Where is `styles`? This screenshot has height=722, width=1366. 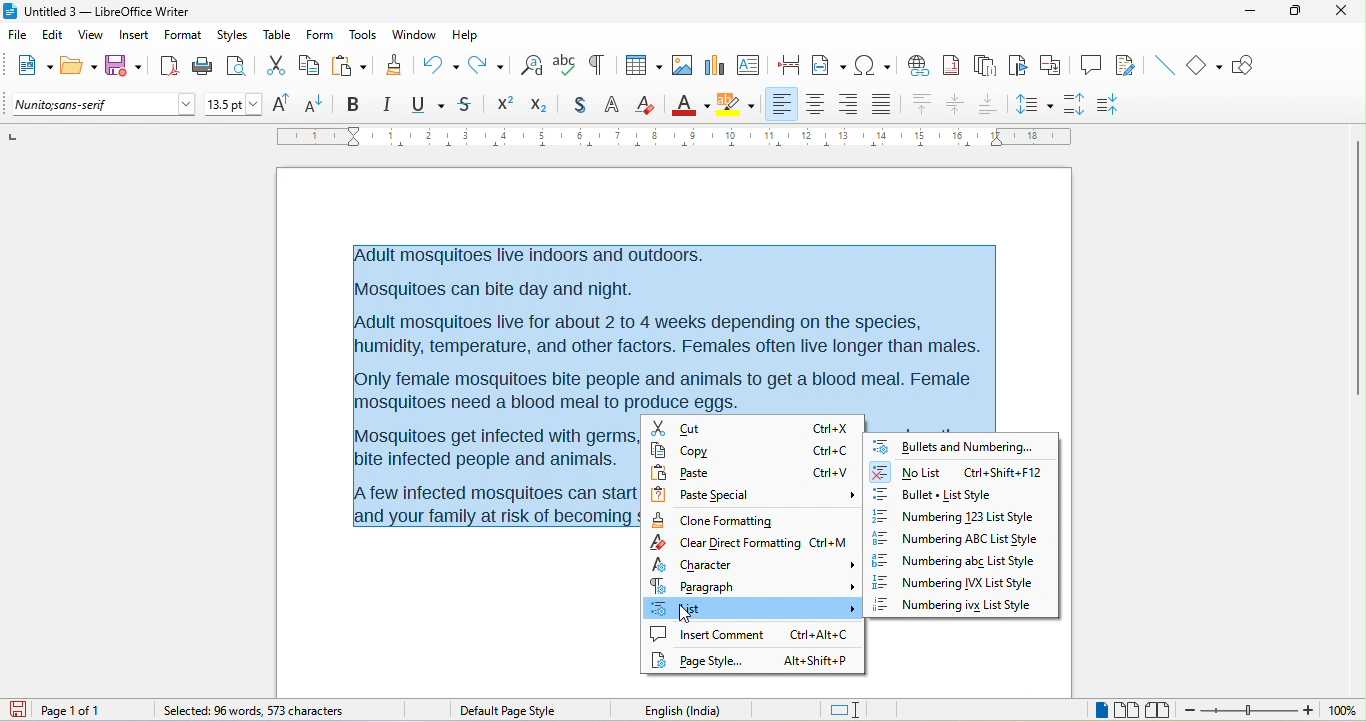
styles is located at coordinates (232, 35).